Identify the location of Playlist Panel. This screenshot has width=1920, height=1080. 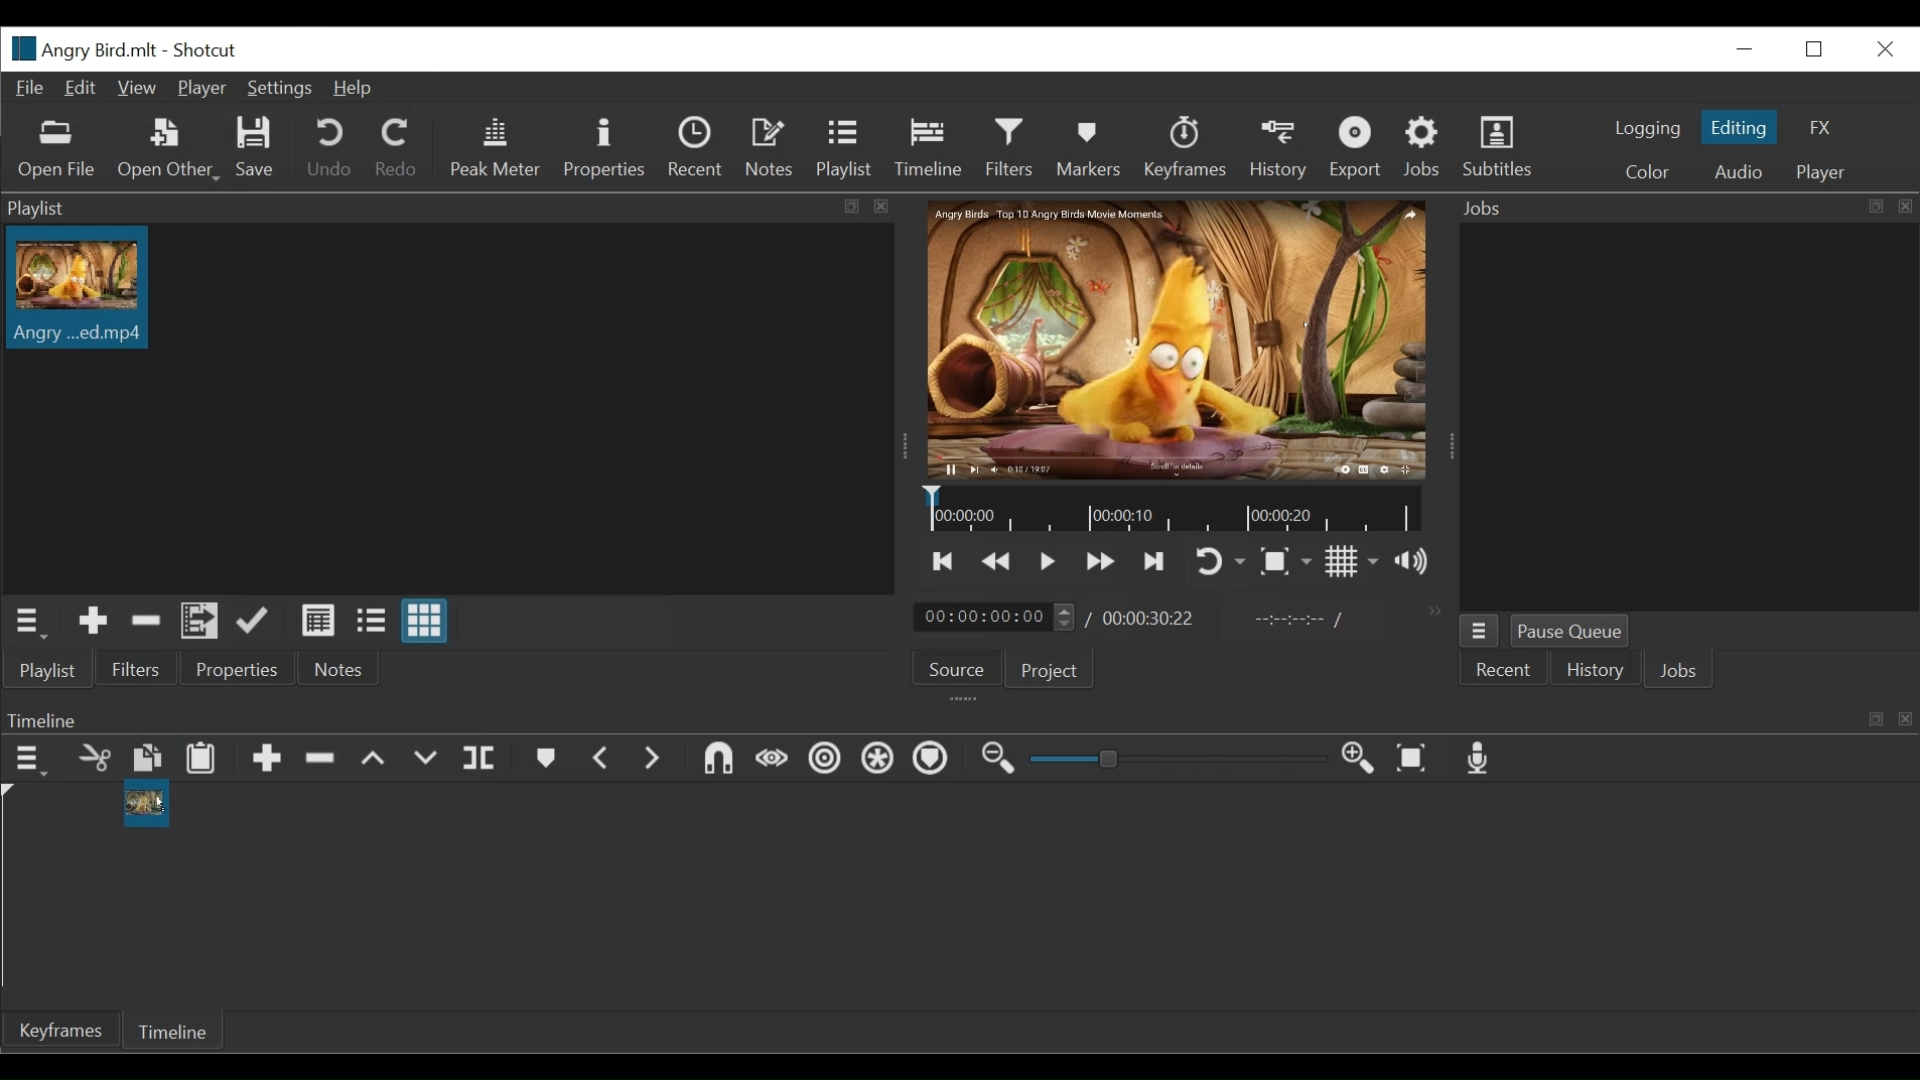
(452, 207).